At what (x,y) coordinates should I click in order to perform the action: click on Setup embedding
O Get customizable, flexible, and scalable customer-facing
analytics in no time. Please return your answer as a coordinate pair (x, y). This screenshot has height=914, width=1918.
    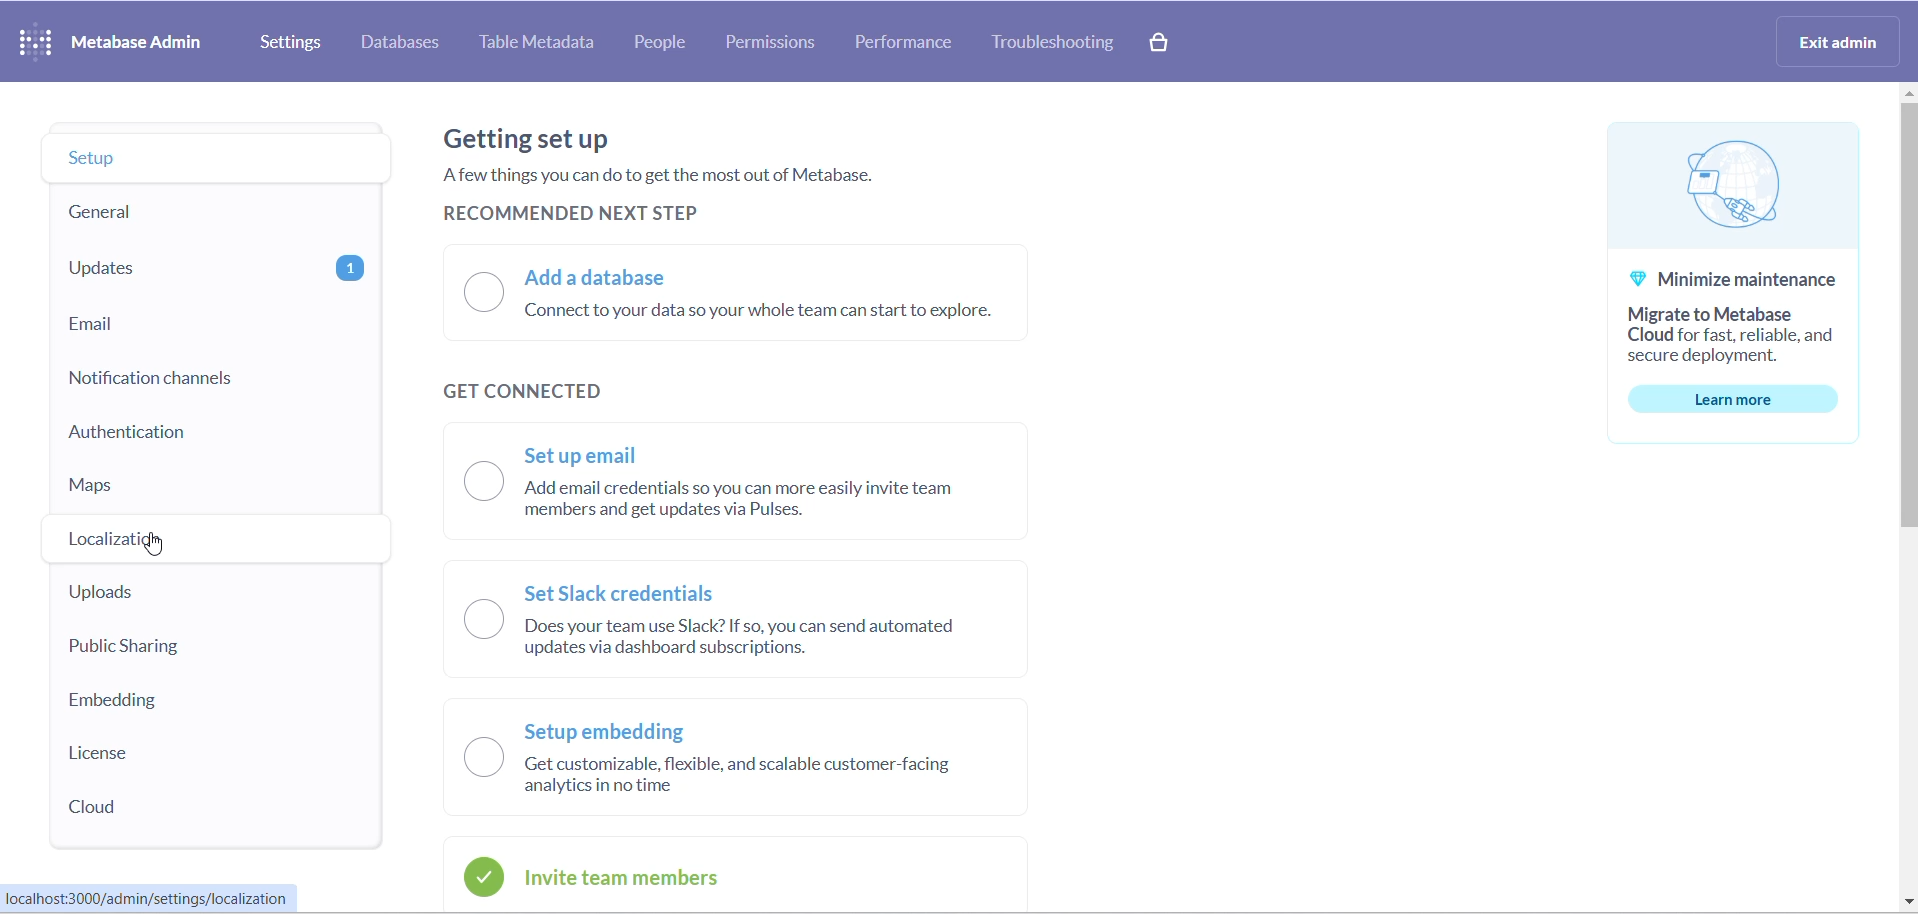
    Looking at the image, I should click on (721, 761).